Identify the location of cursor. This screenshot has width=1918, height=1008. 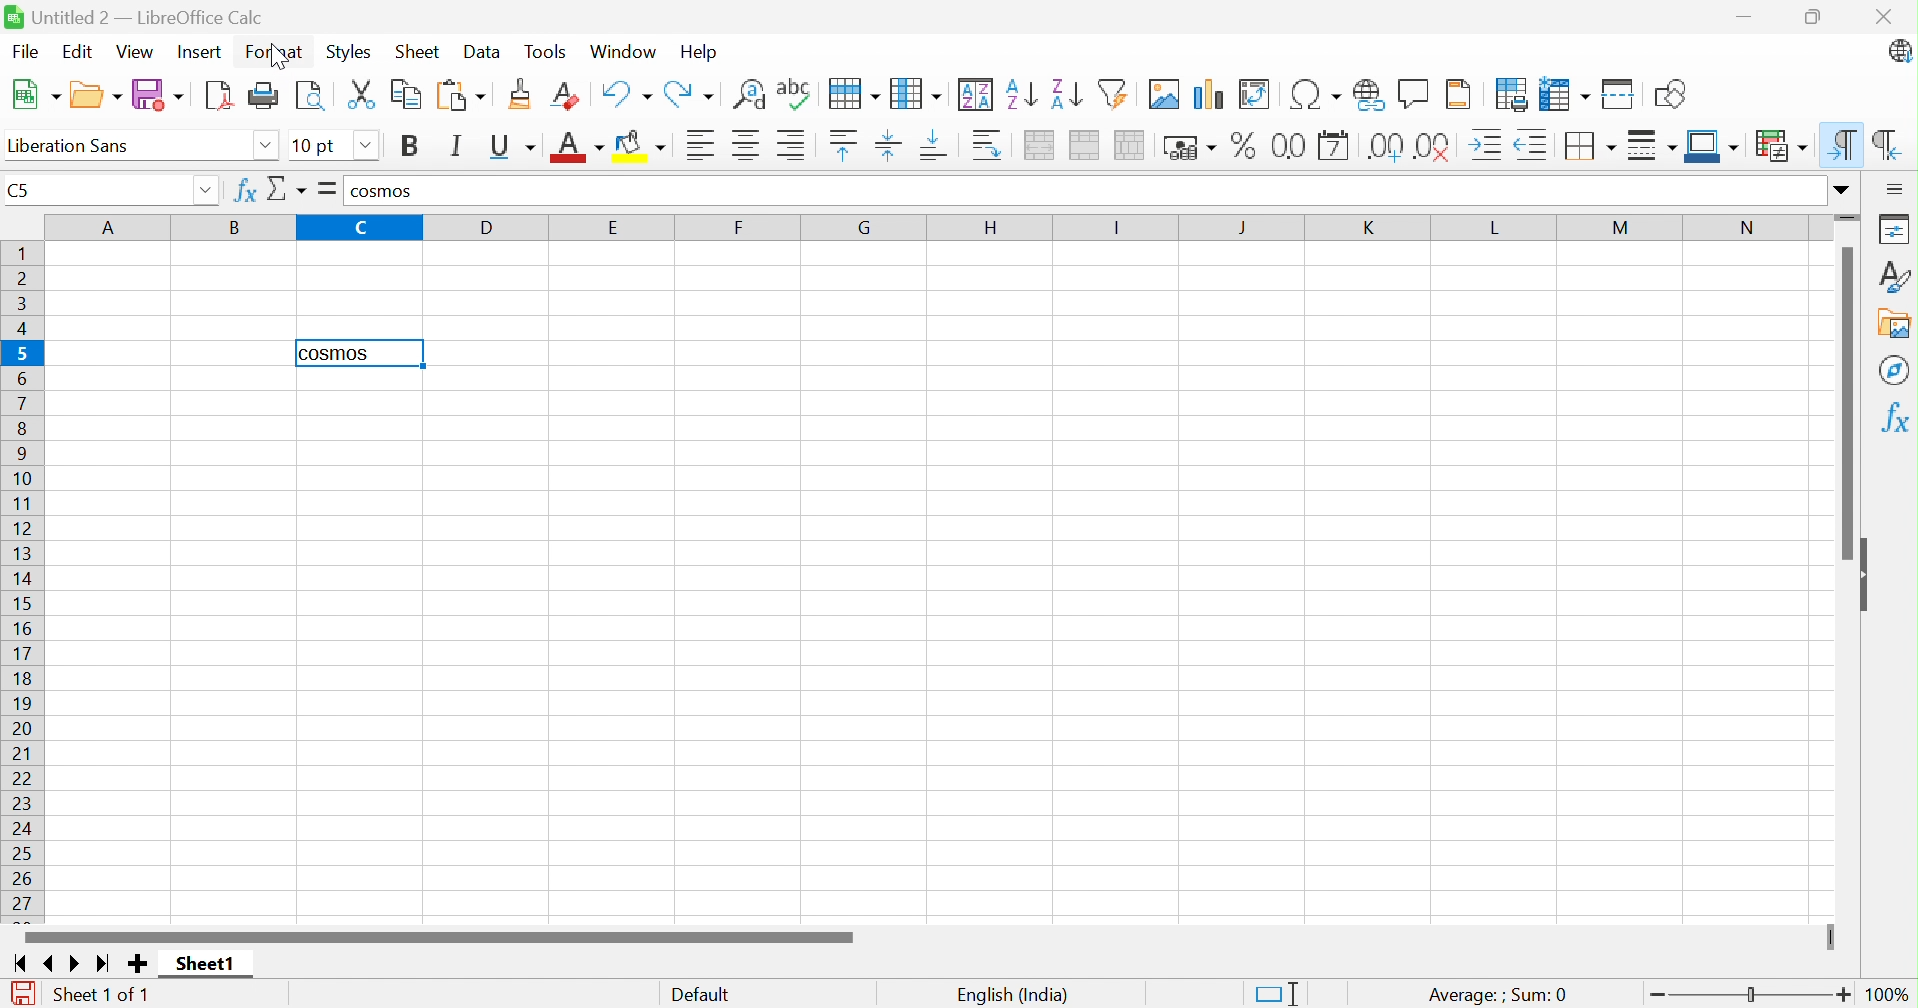
(285, 62).